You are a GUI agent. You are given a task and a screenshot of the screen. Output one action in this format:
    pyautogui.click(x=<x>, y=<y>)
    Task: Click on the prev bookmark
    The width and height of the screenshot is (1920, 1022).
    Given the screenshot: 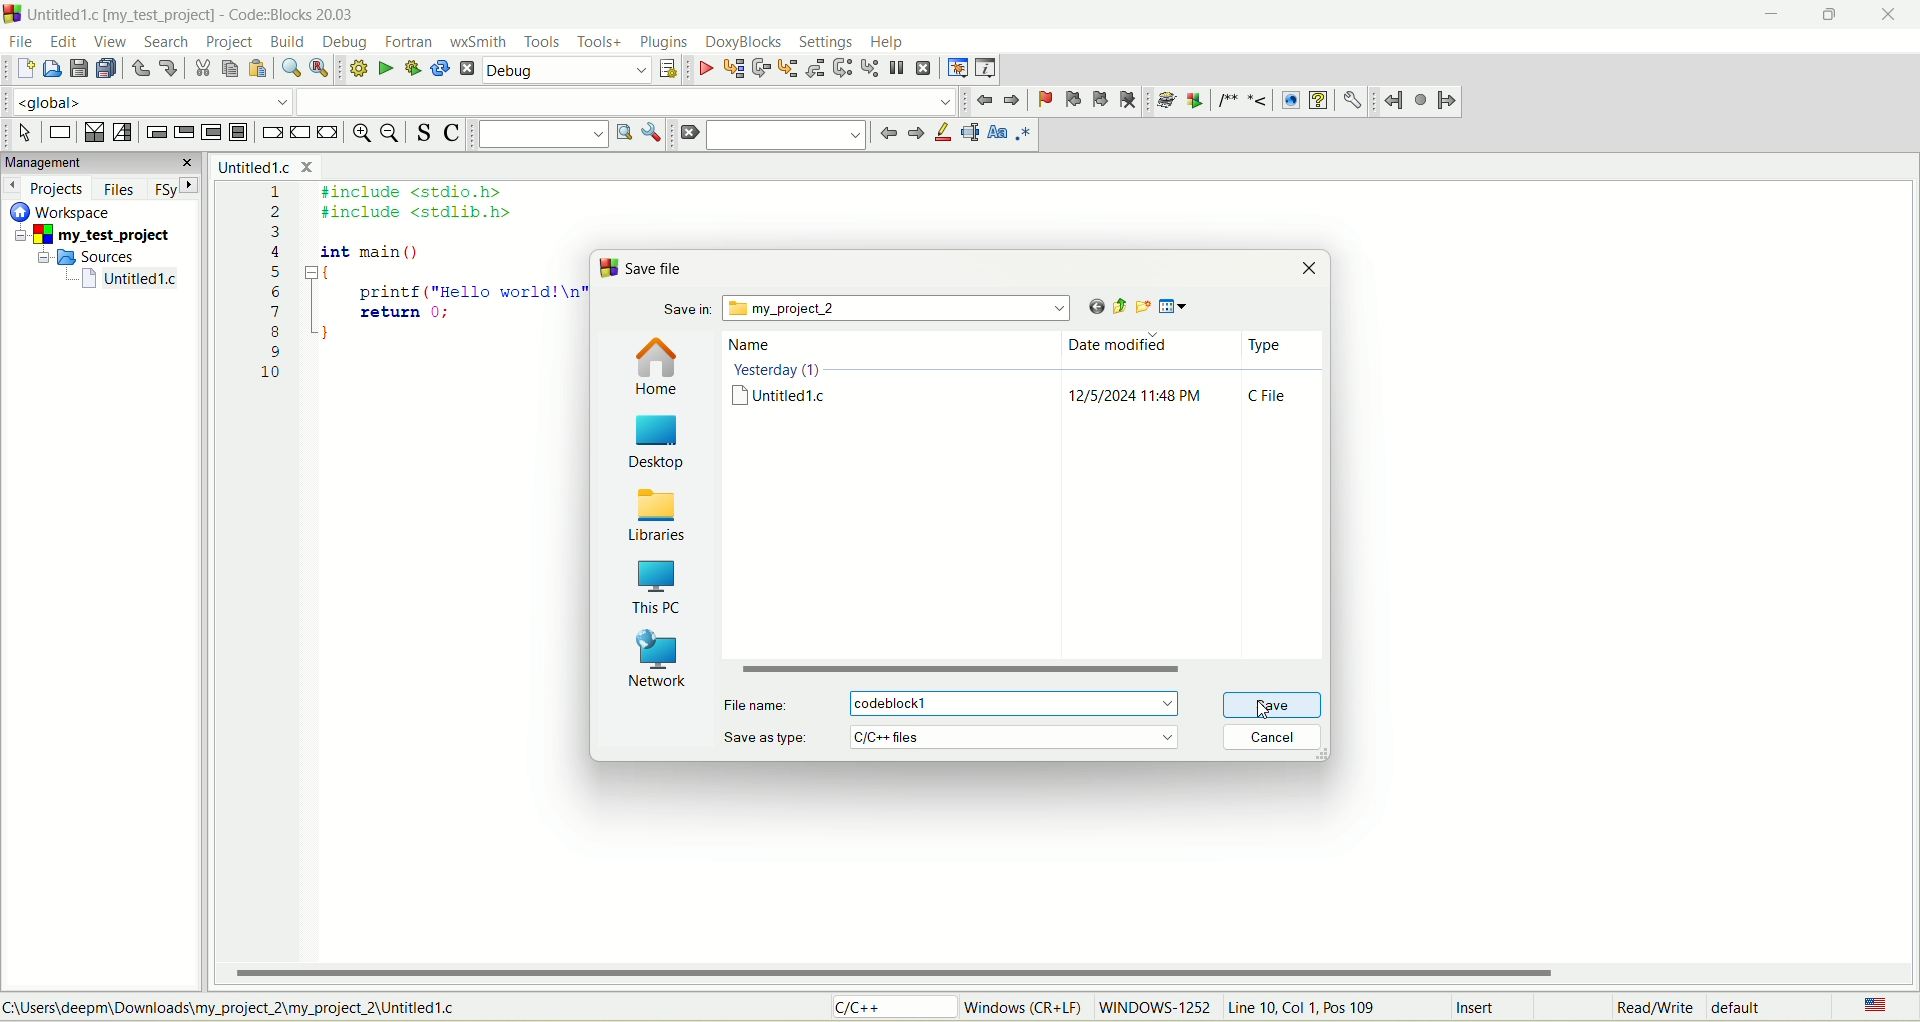 What is the action you would take?
    pyautogui.click(x=1069, y=98)
    